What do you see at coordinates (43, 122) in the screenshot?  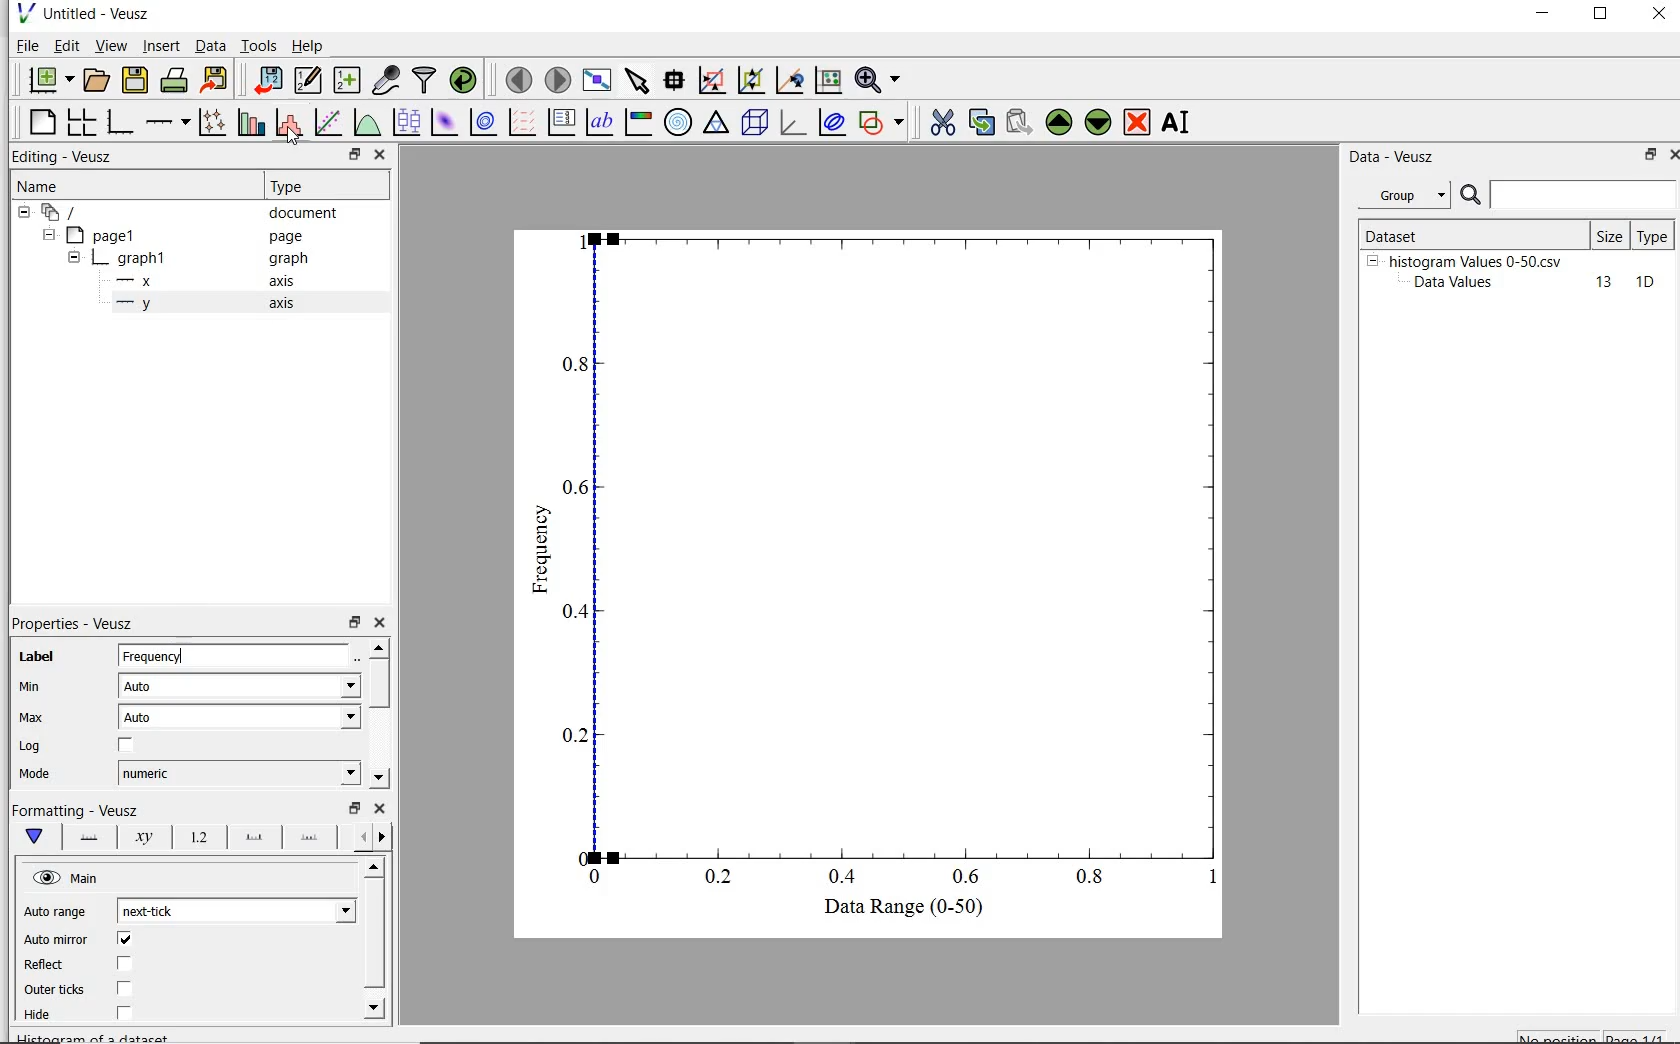 I see `blank page` at bounding box center [43, 122].